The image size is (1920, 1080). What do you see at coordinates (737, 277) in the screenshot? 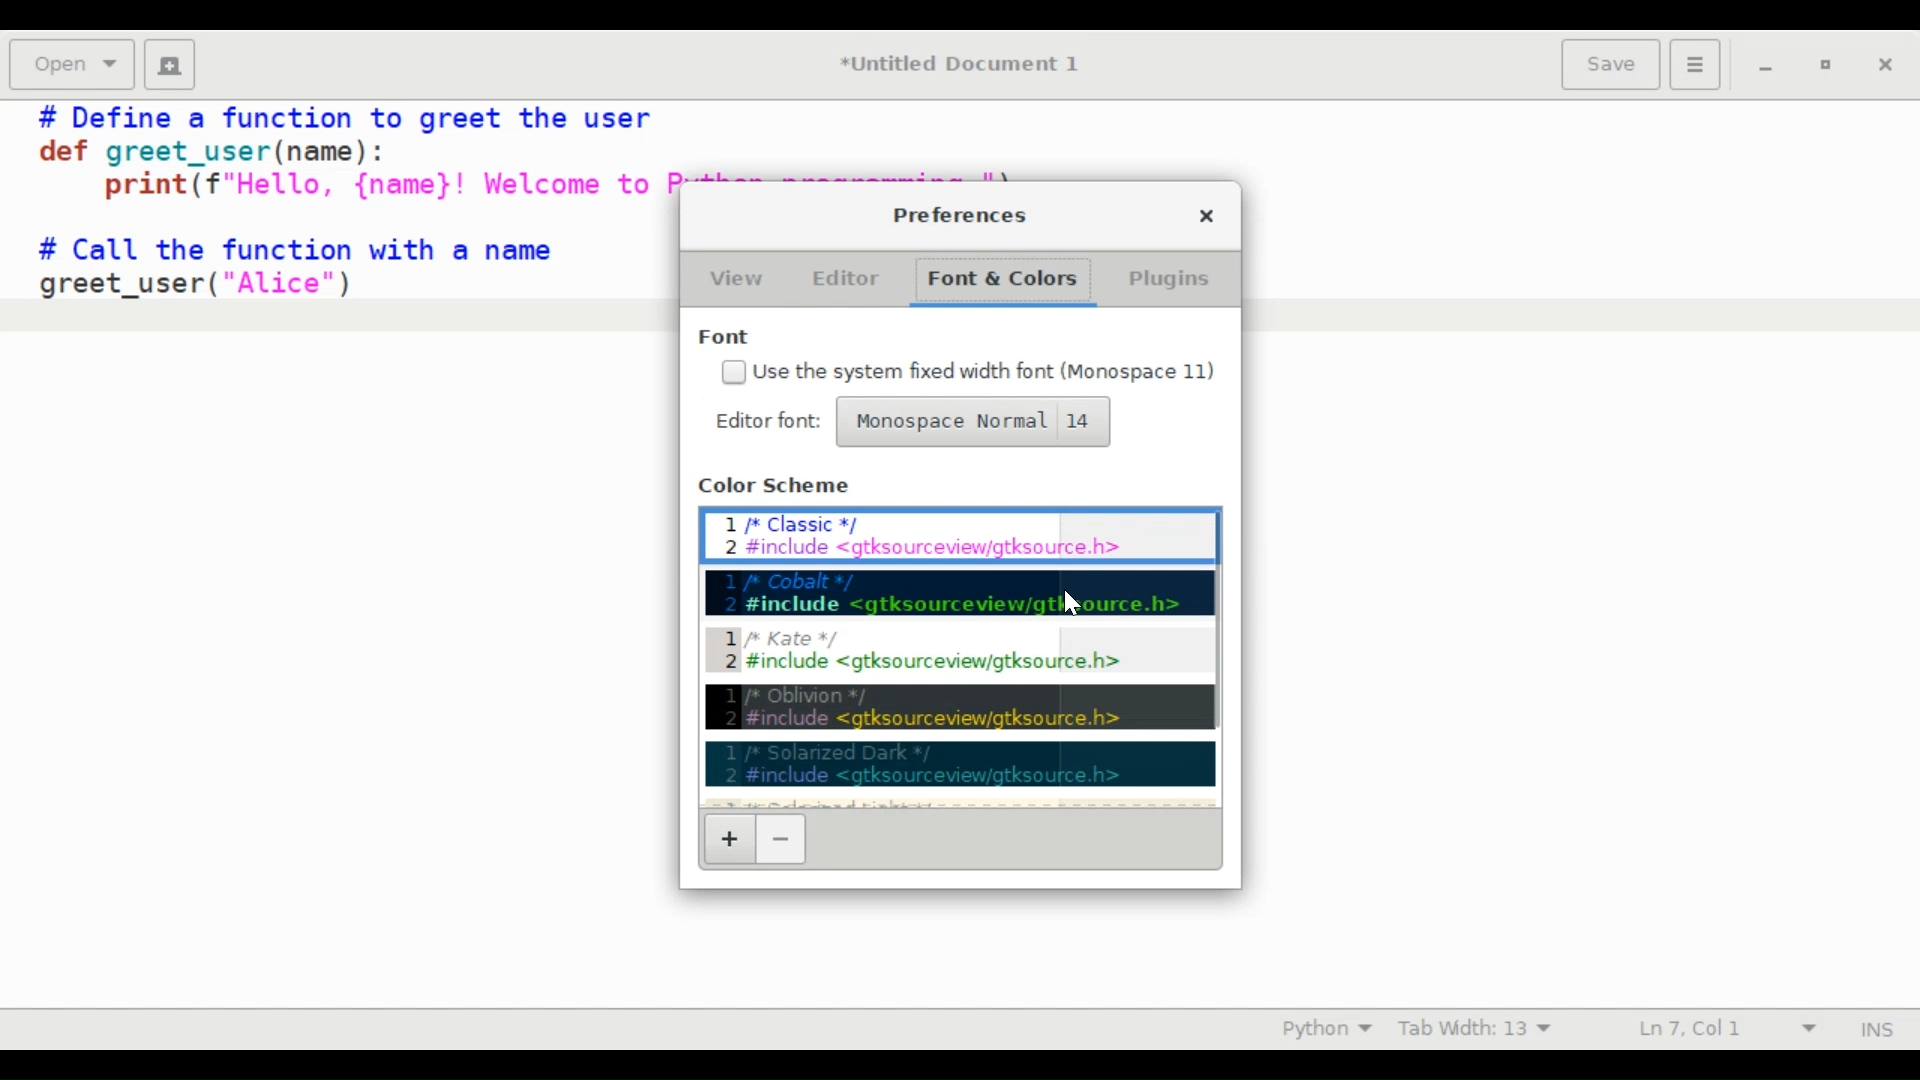
I see `View` at bounding box center [737, 277].